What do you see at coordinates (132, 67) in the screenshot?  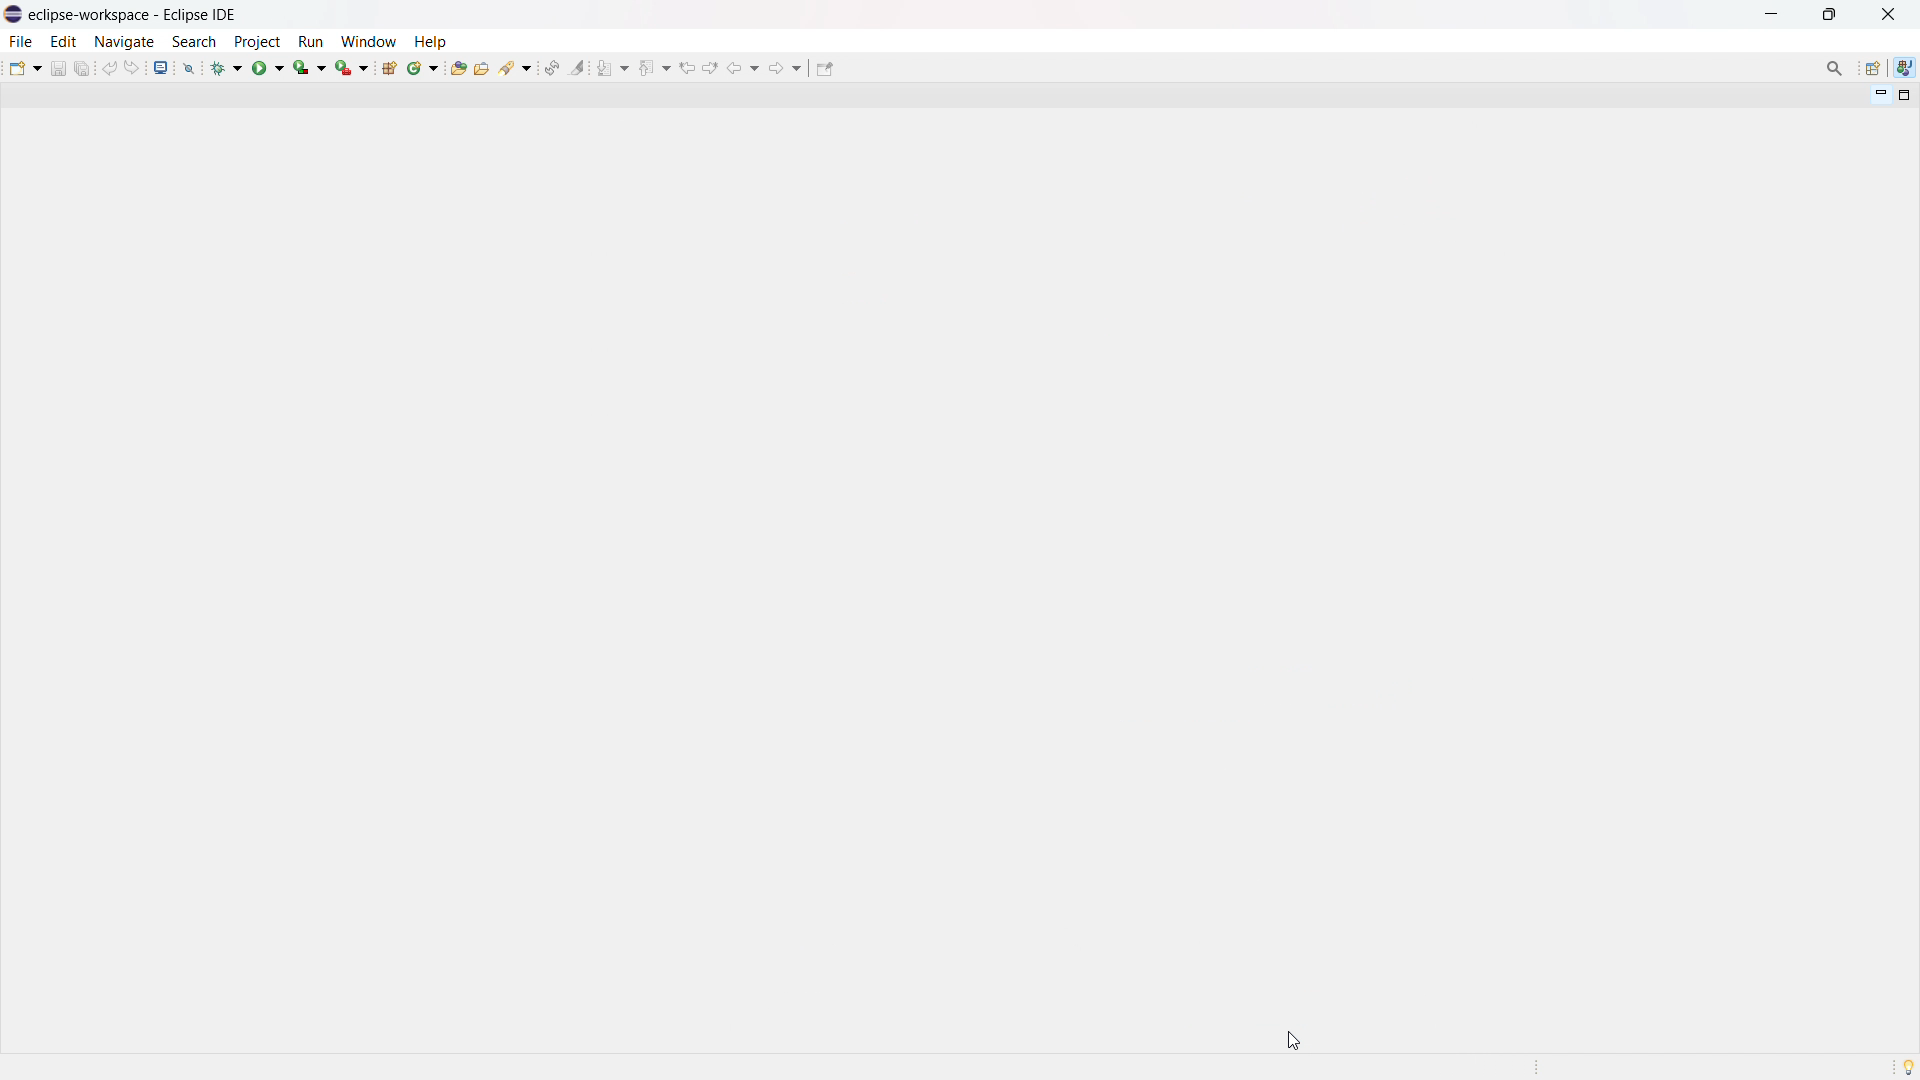 I see `redo` at bounding box center [132, 67].